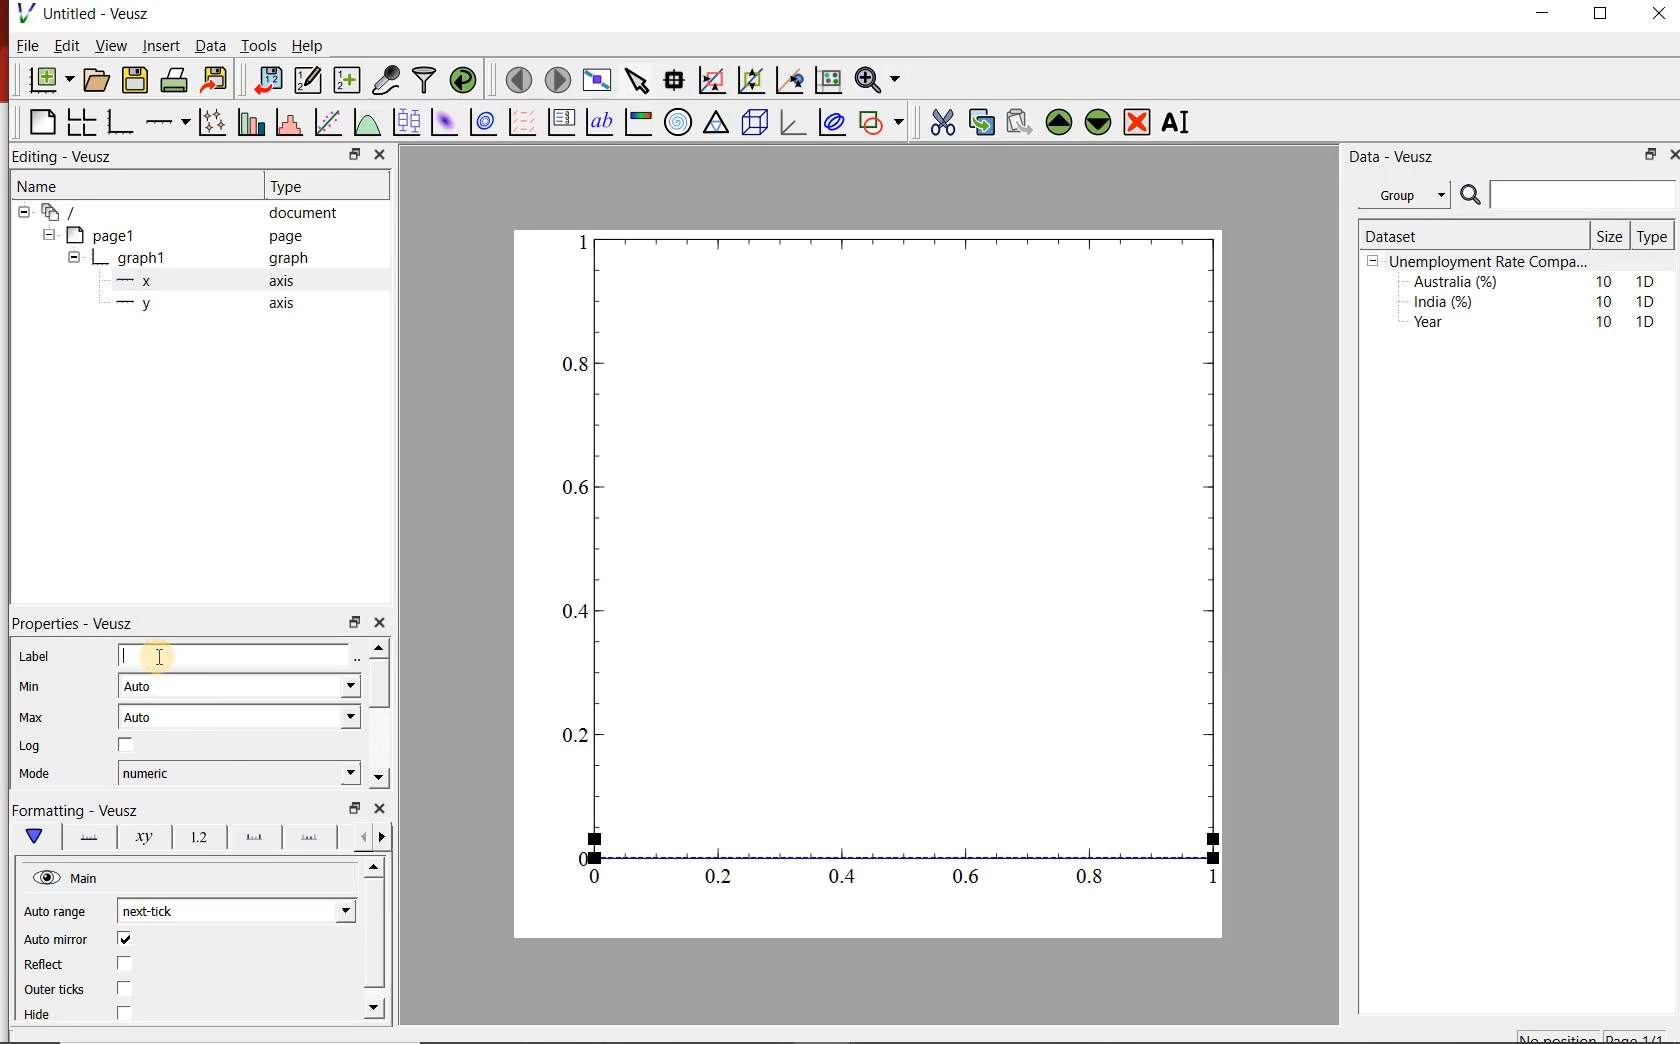  Describe the element at coordinates (174, 78) in the screenshot. I see `print document` at that location.